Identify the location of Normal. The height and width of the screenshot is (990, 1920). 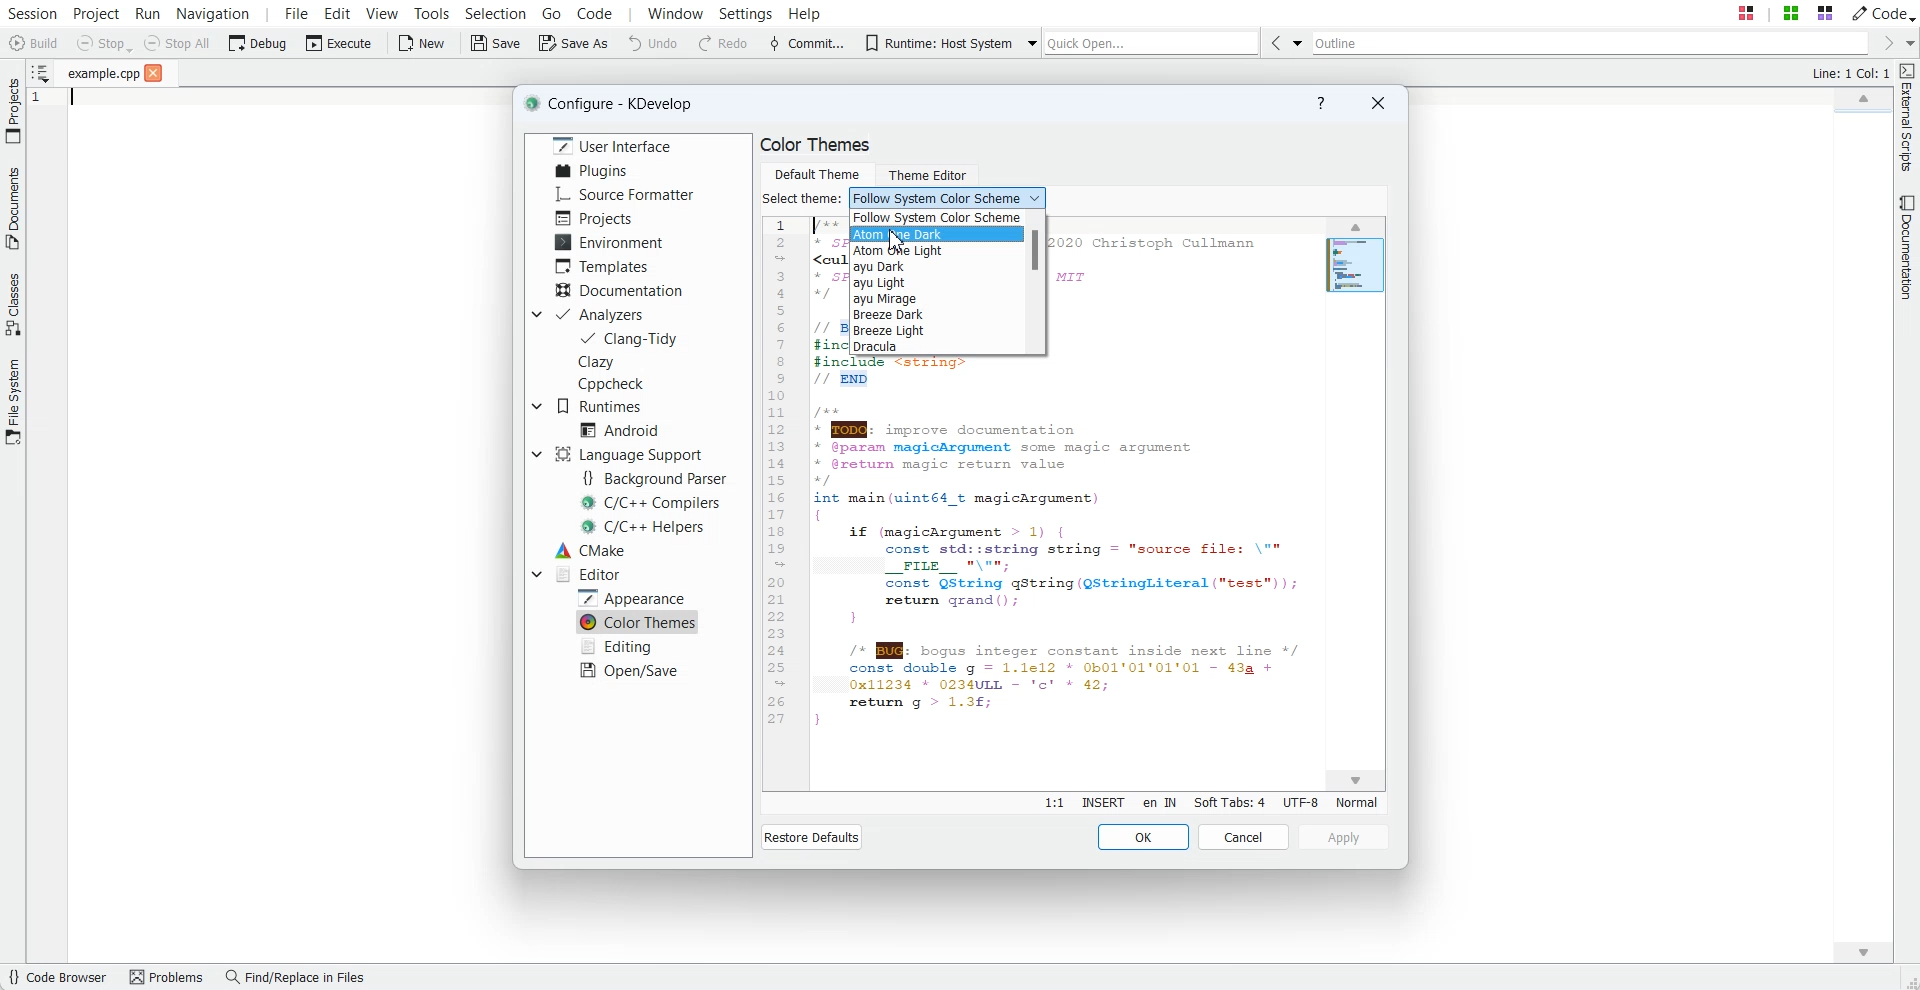
(1356, 802).